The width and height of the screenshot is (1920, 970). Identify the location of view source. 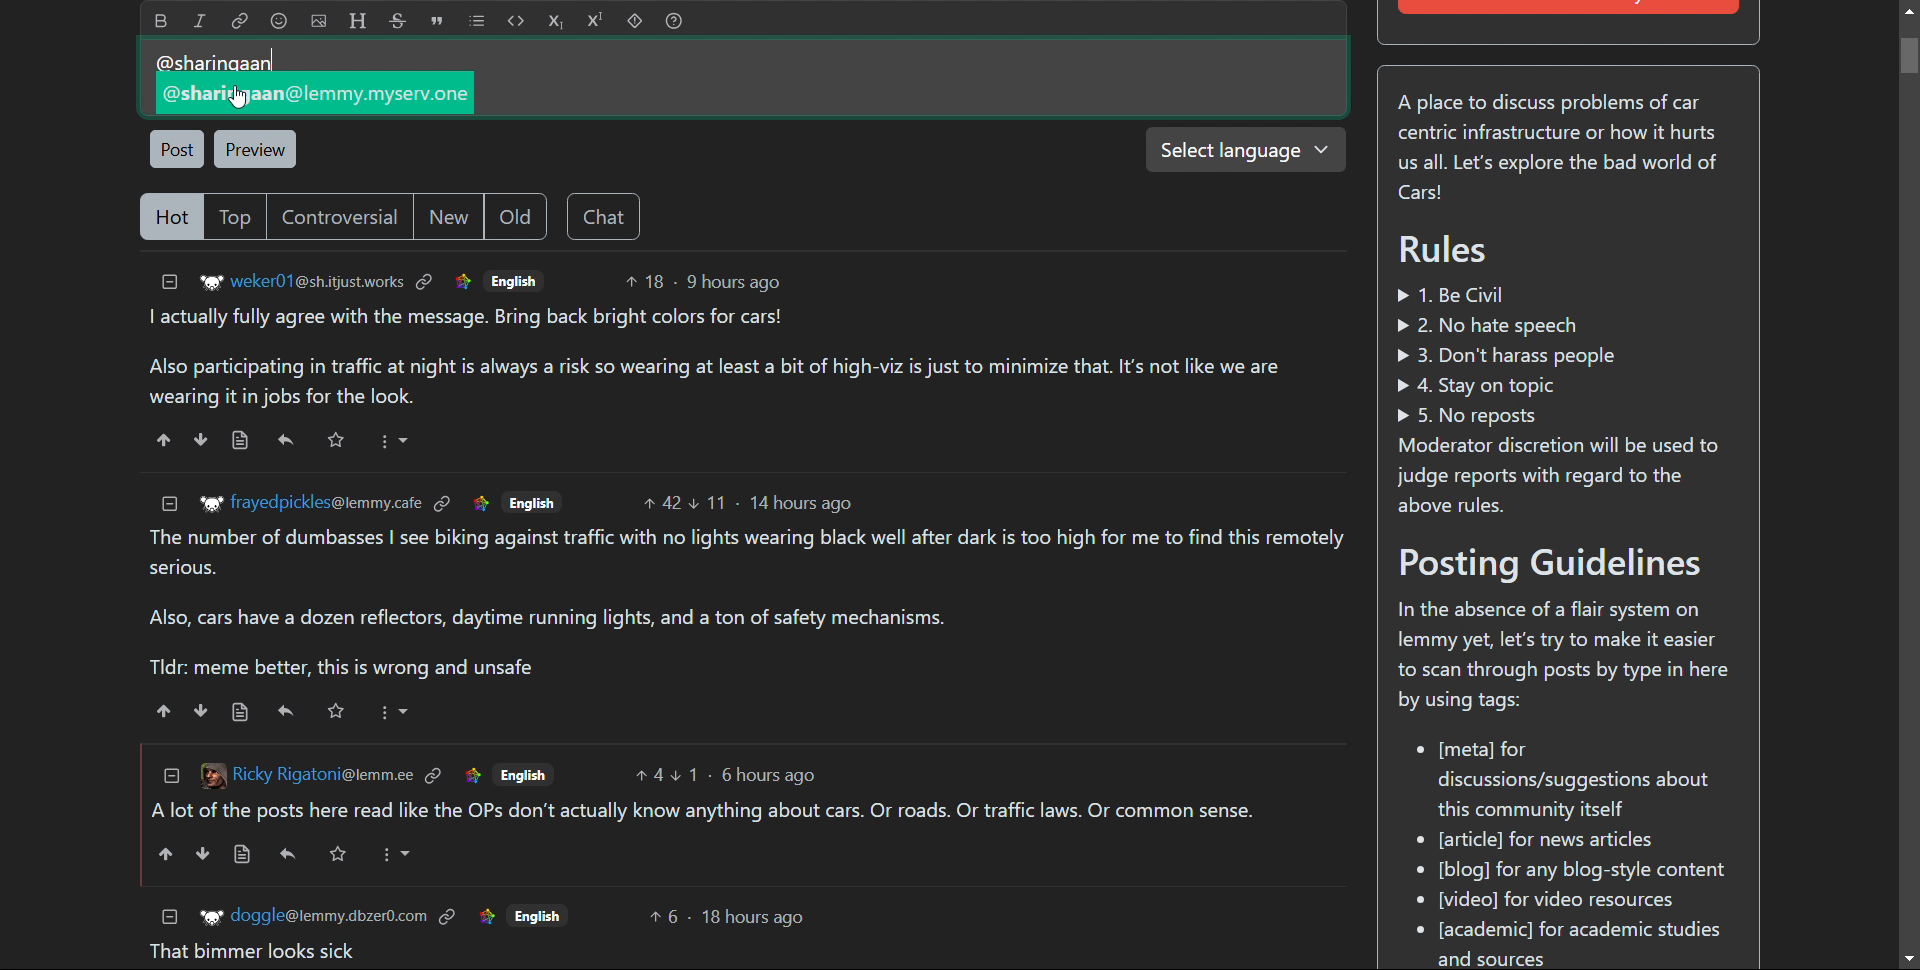
(243, 855).